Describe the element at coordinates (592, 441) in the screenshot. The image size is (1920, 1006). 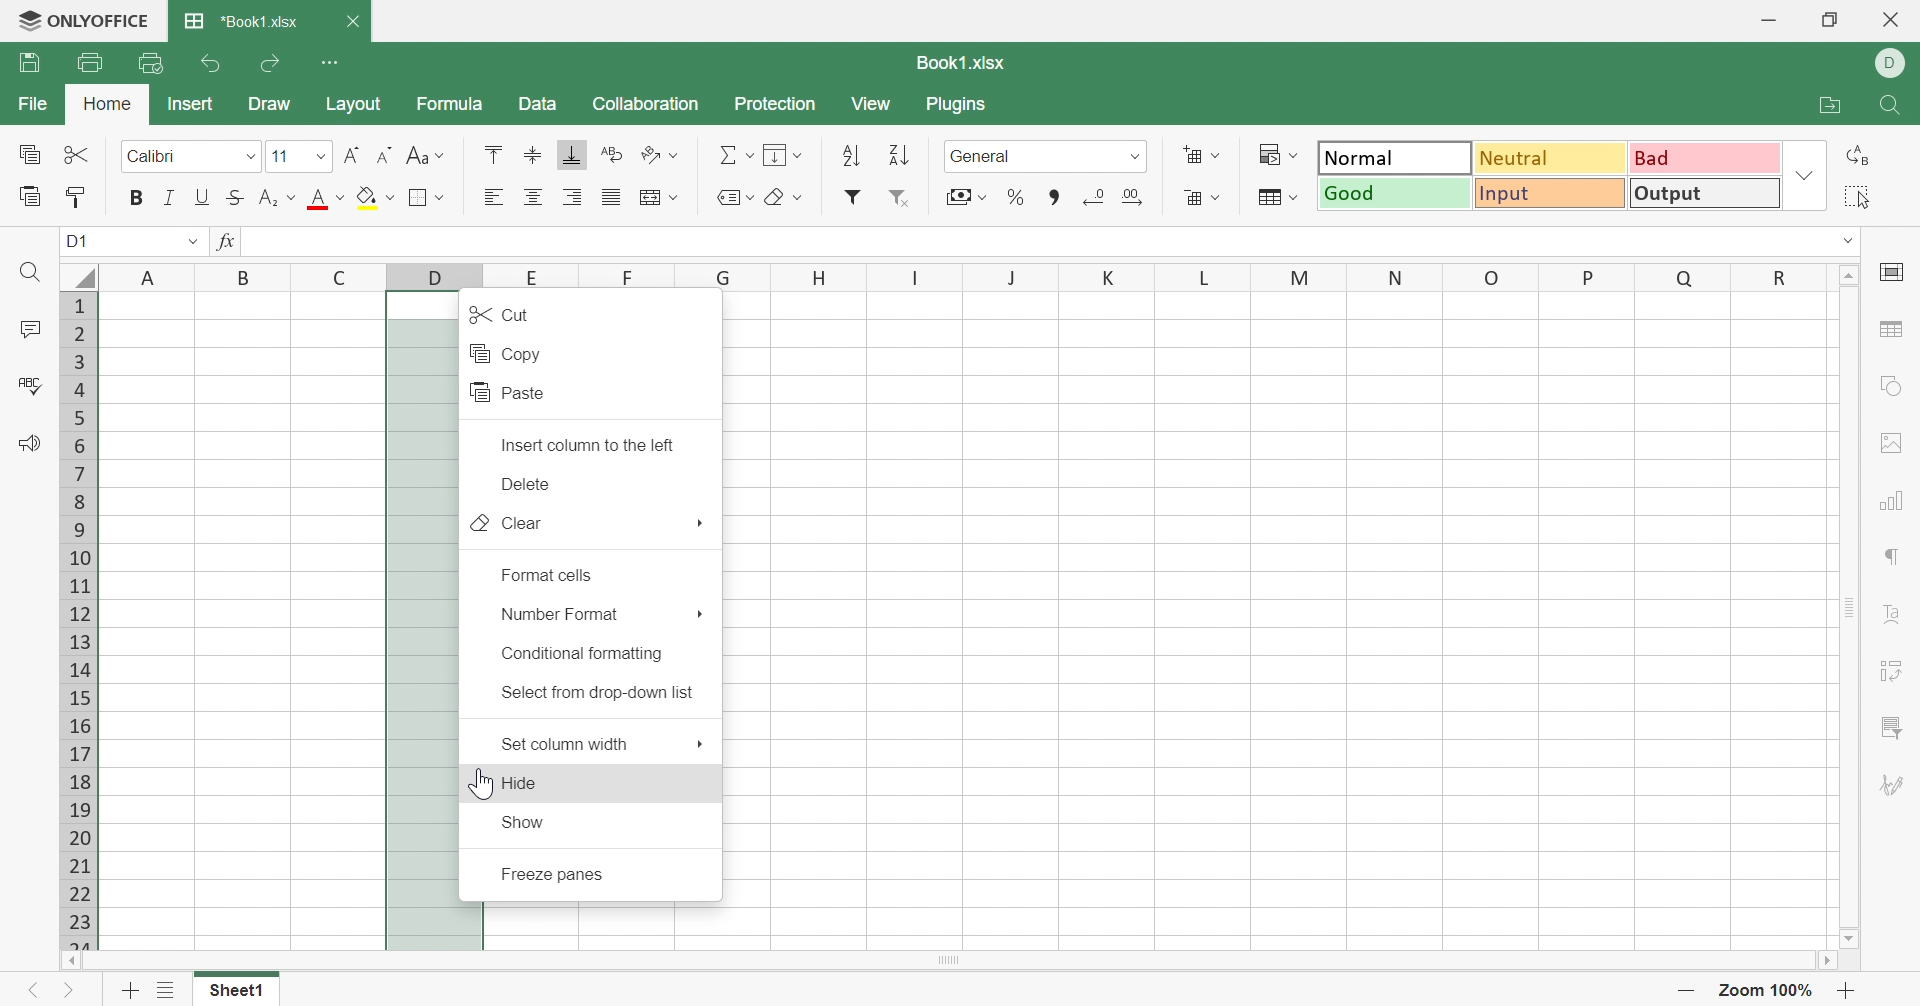
I see `Insert column to the left` at that location.